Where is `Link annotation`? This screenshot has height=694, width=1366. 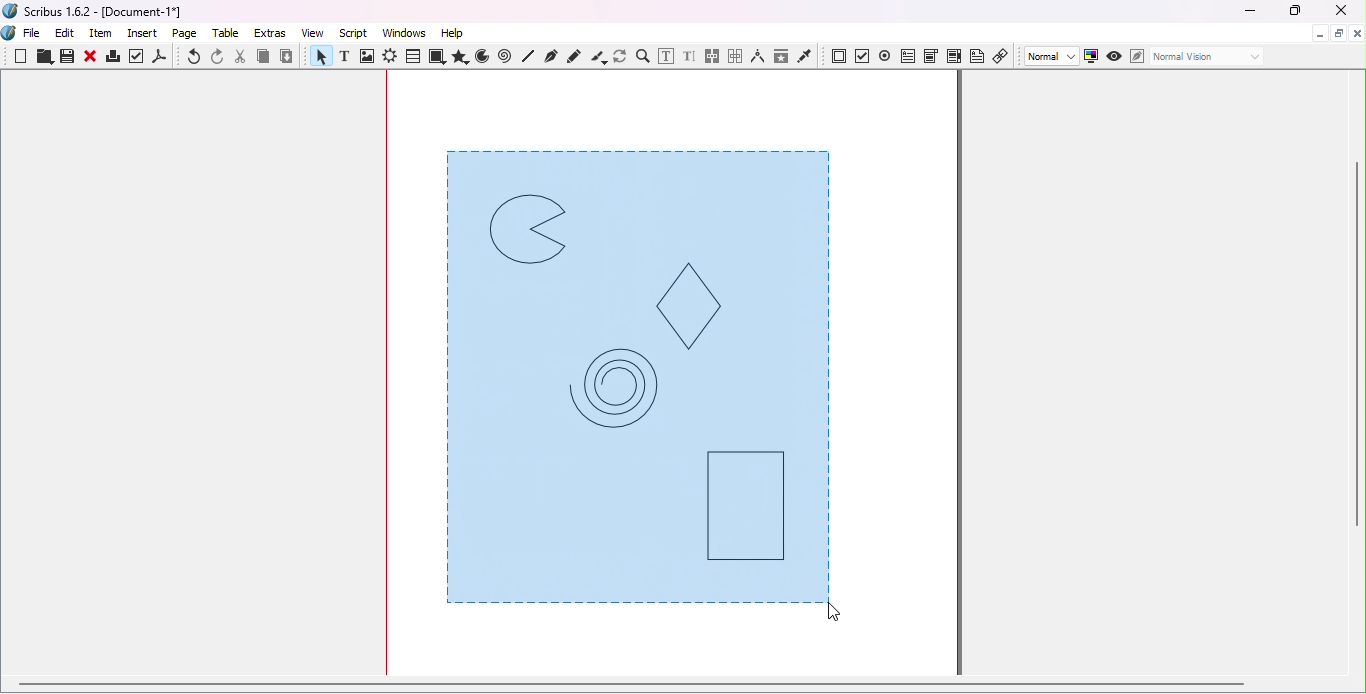
Link annotation is located at coordinates (1002, 55).